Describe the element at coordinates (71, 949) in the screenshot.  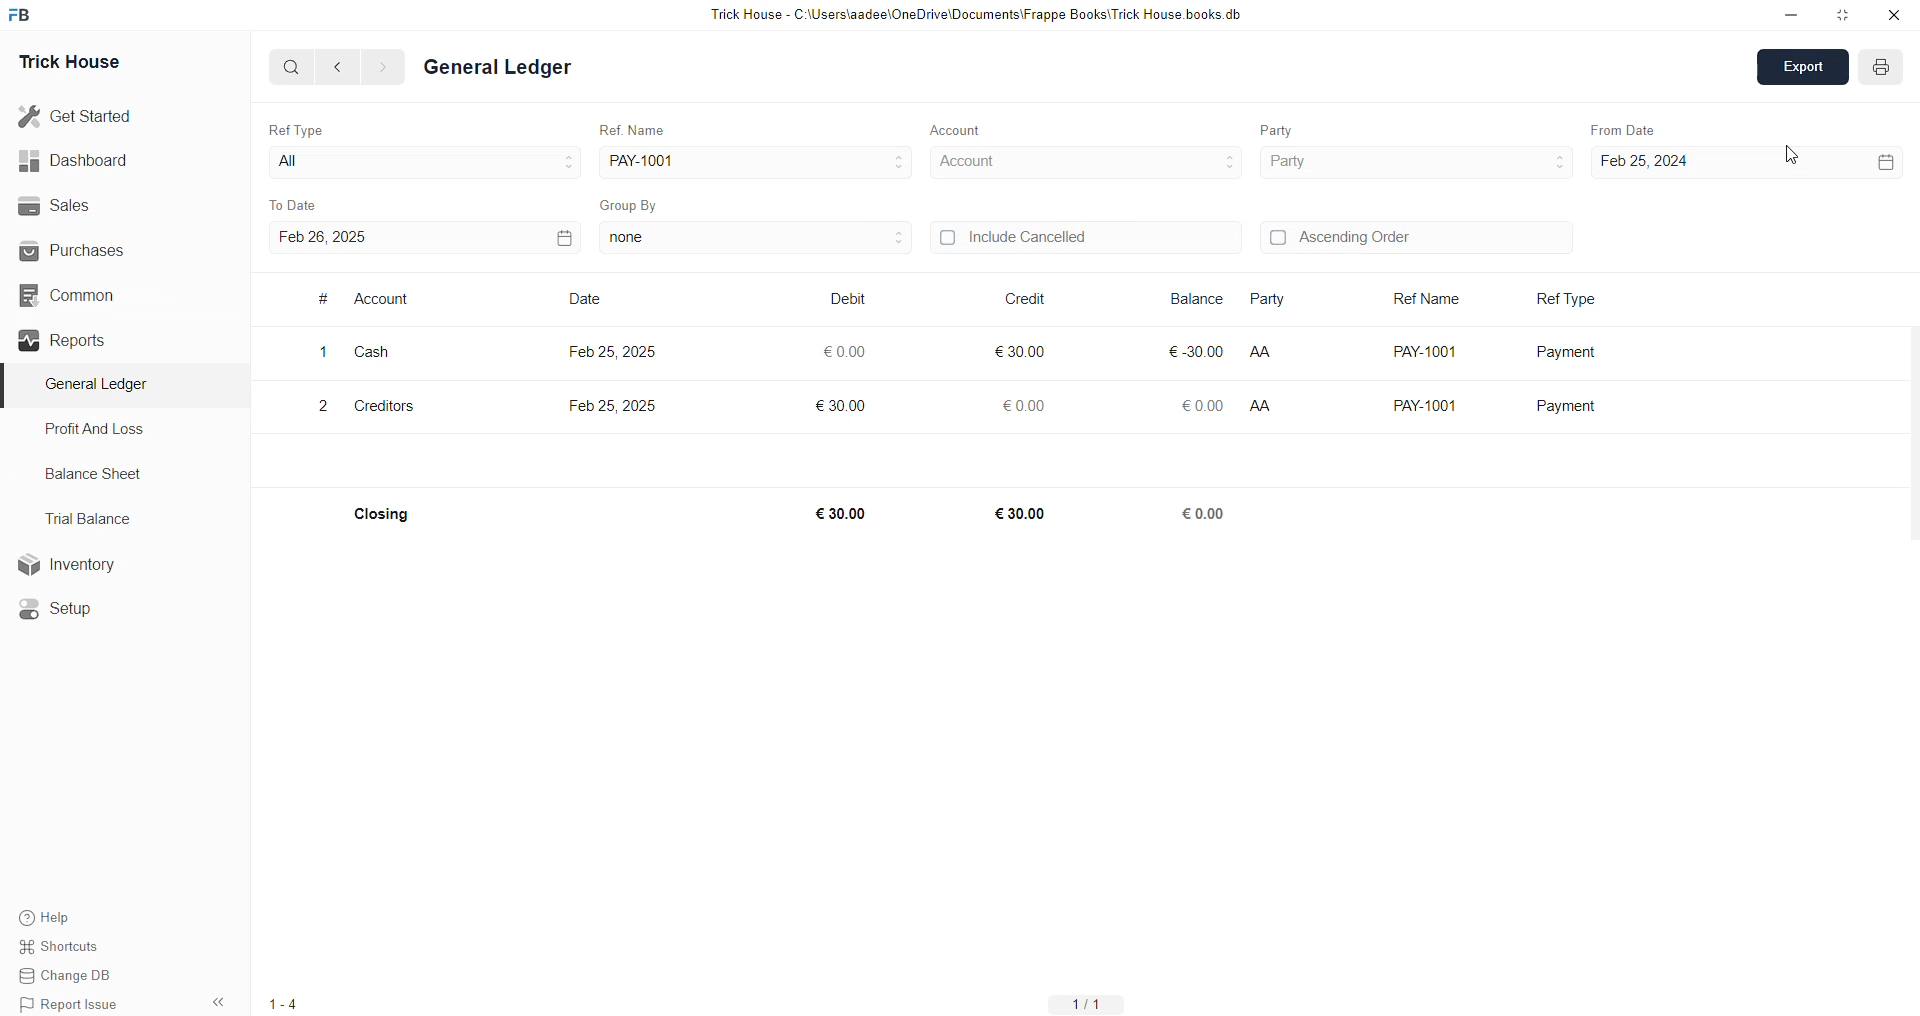
I see `Shortcuts` at that location.